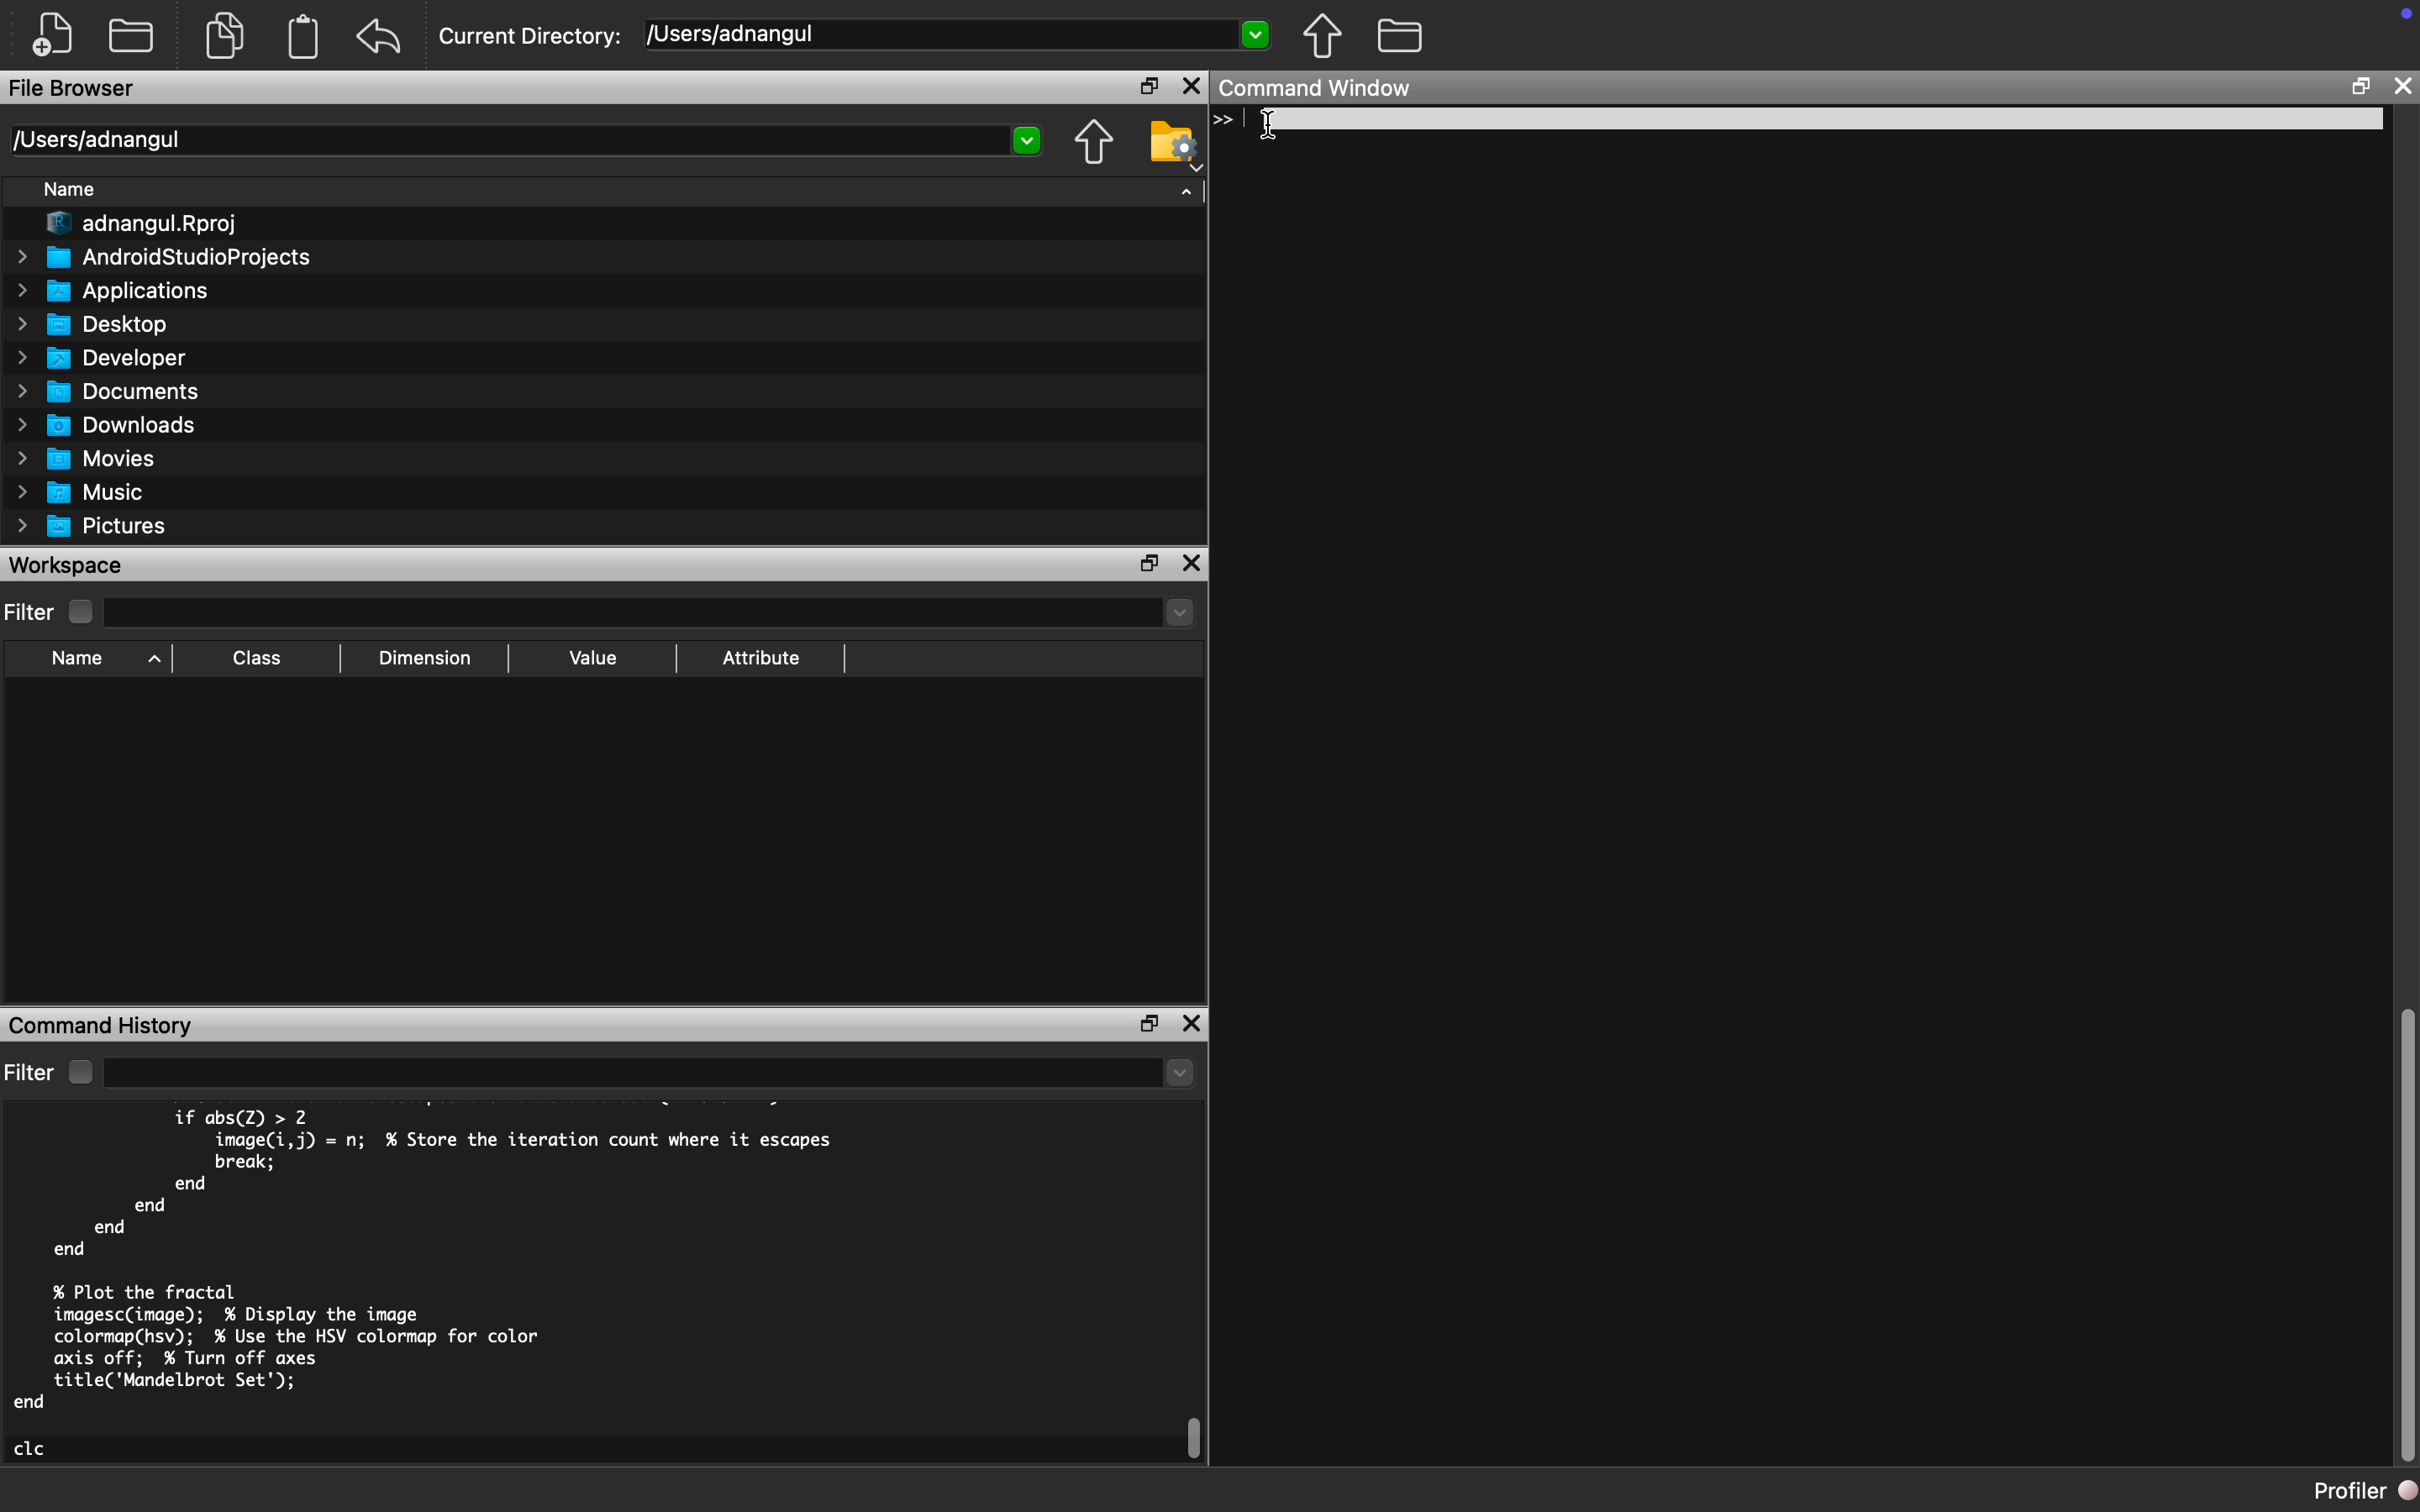 Image resolution: width=2420 pixels, height=1512 pixels. Describe the element at coordinates (1190, 1025) in the screenshot. I see `Close` at that location.